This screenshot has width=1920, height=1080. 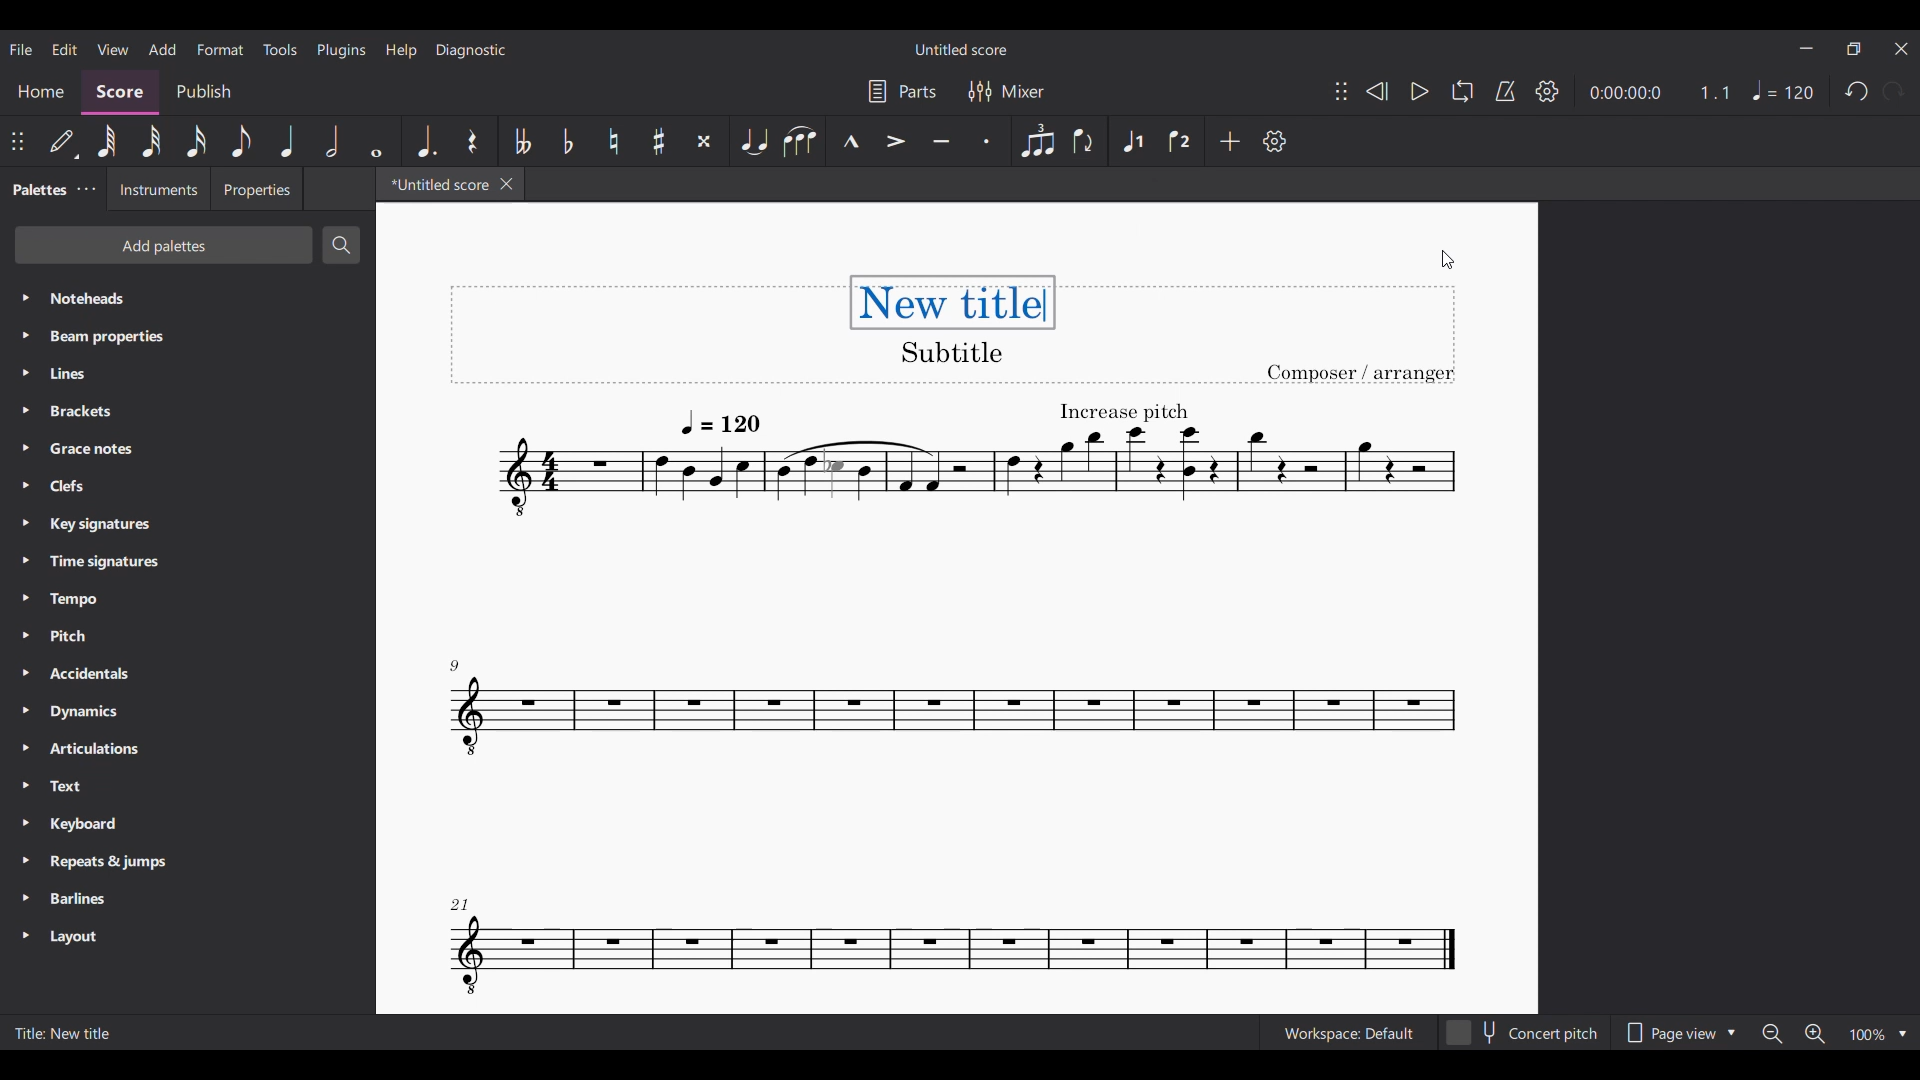 I want to click on Tools menu, so click(x=280, y=49).